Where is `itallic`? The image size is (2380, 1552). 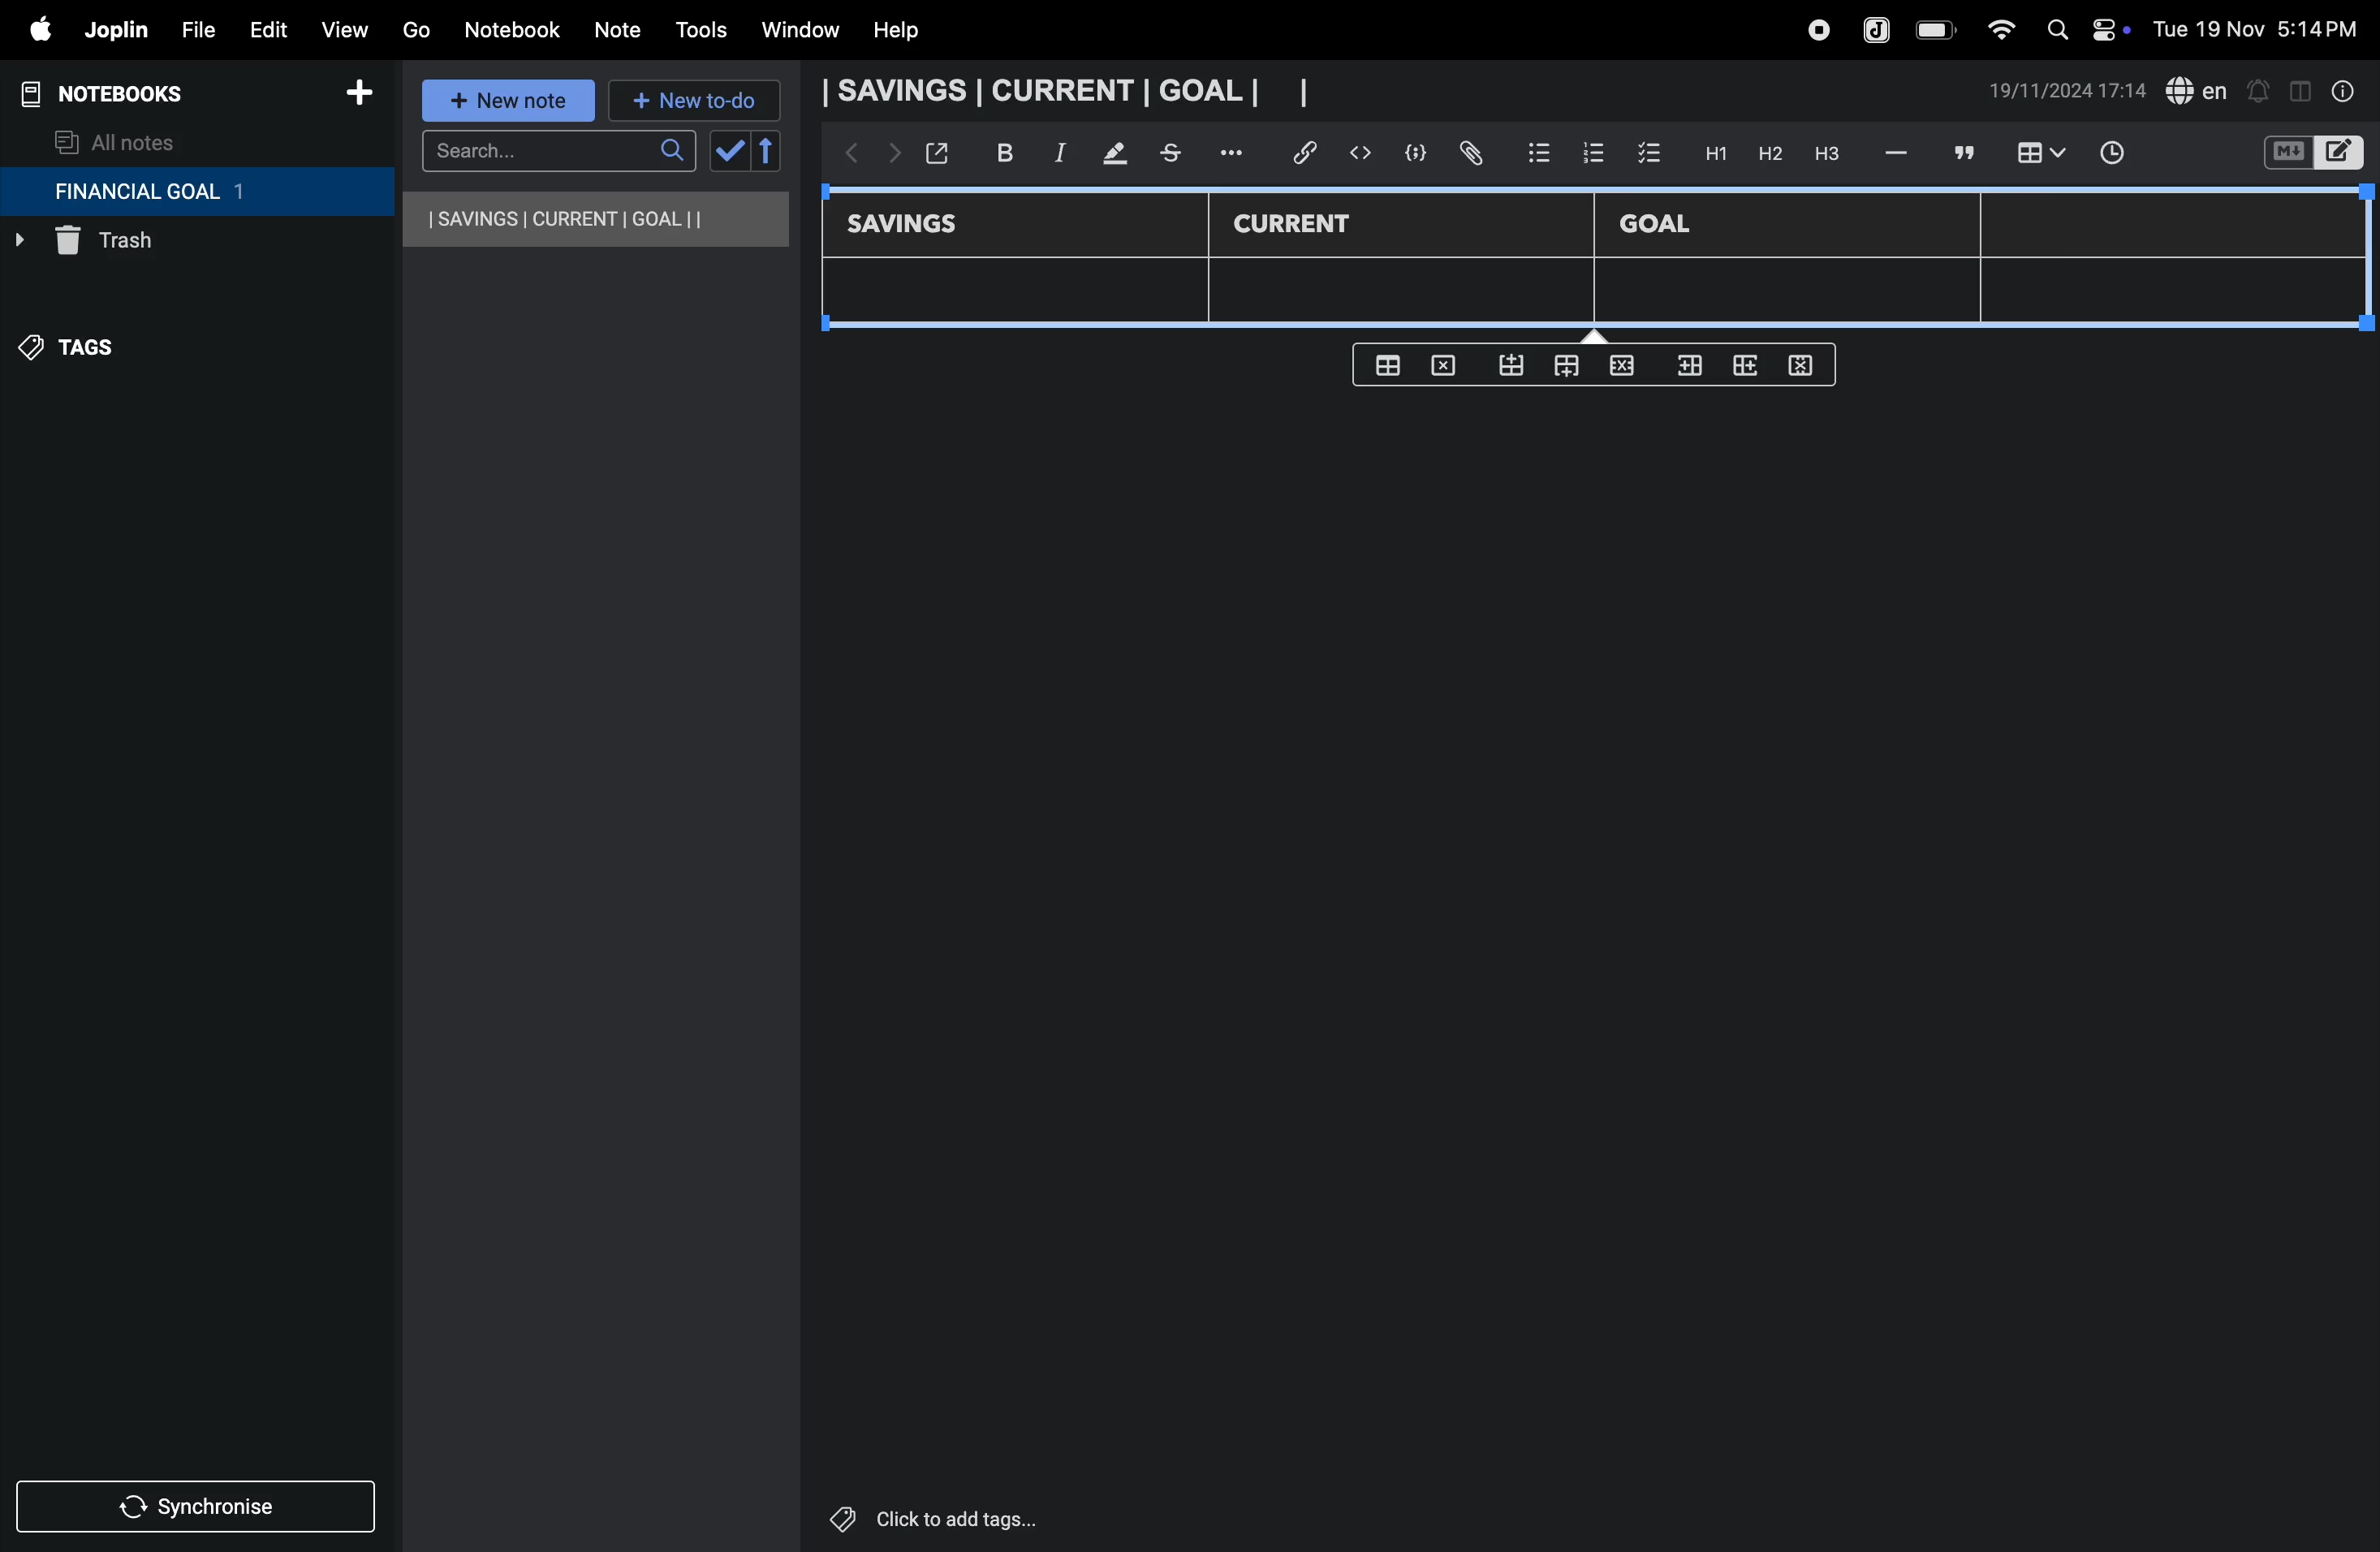
itallic is located at coordinates (1057, 153).